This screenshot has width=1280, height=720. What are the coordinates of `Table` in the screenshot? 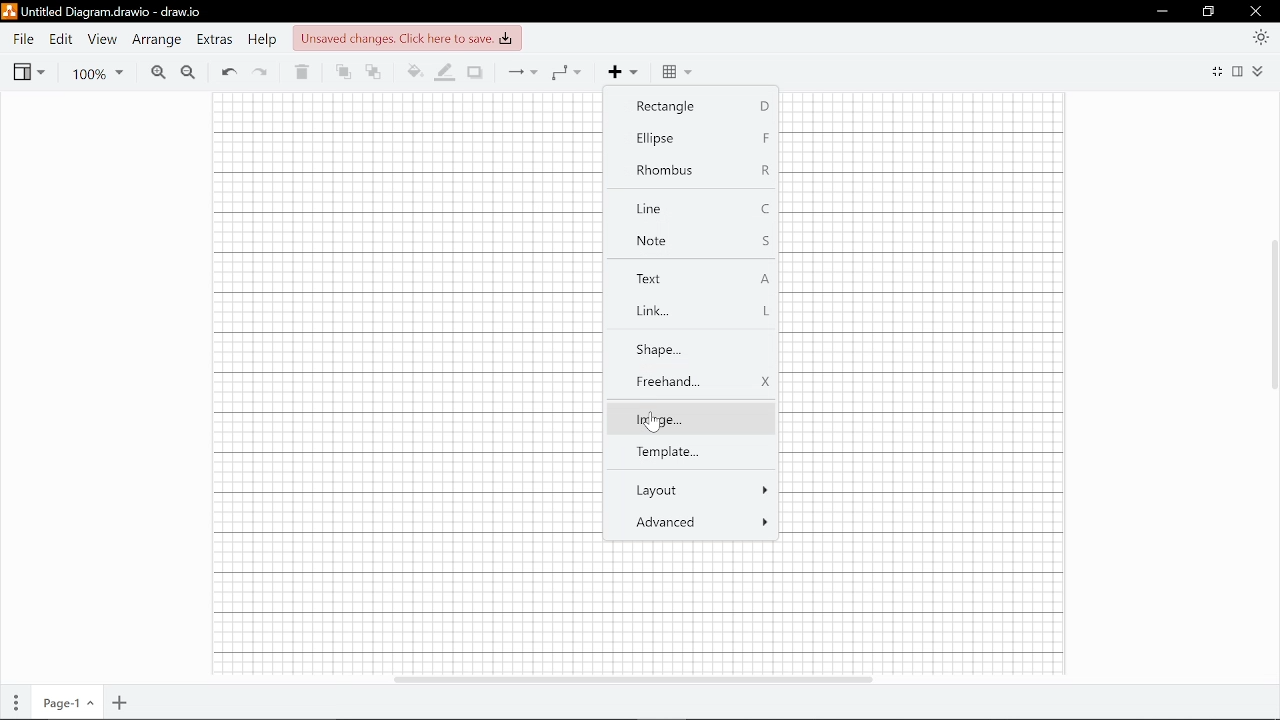 It's located at (674, 71).